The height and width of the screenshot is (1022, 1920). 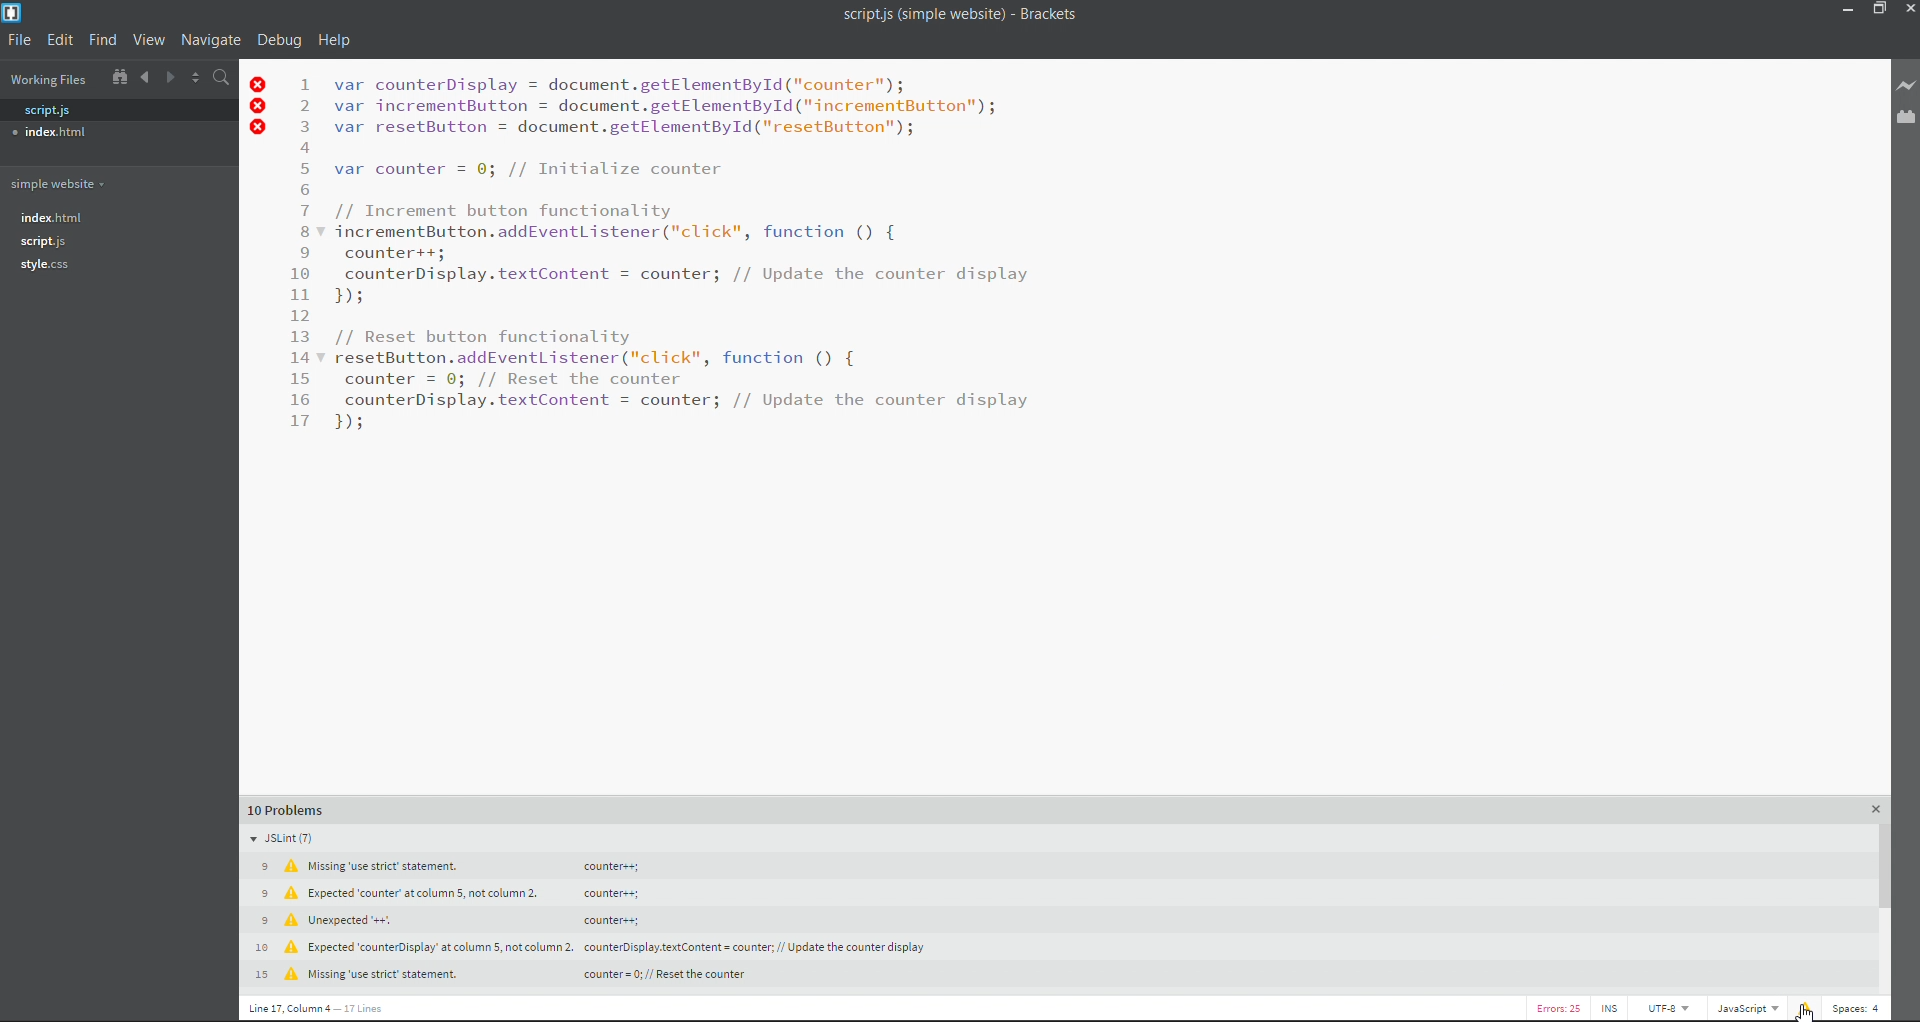 What do you see at coordinates (144, 78) in the screenshot?
I see `navigate backward` at bounding box center [144, 78].